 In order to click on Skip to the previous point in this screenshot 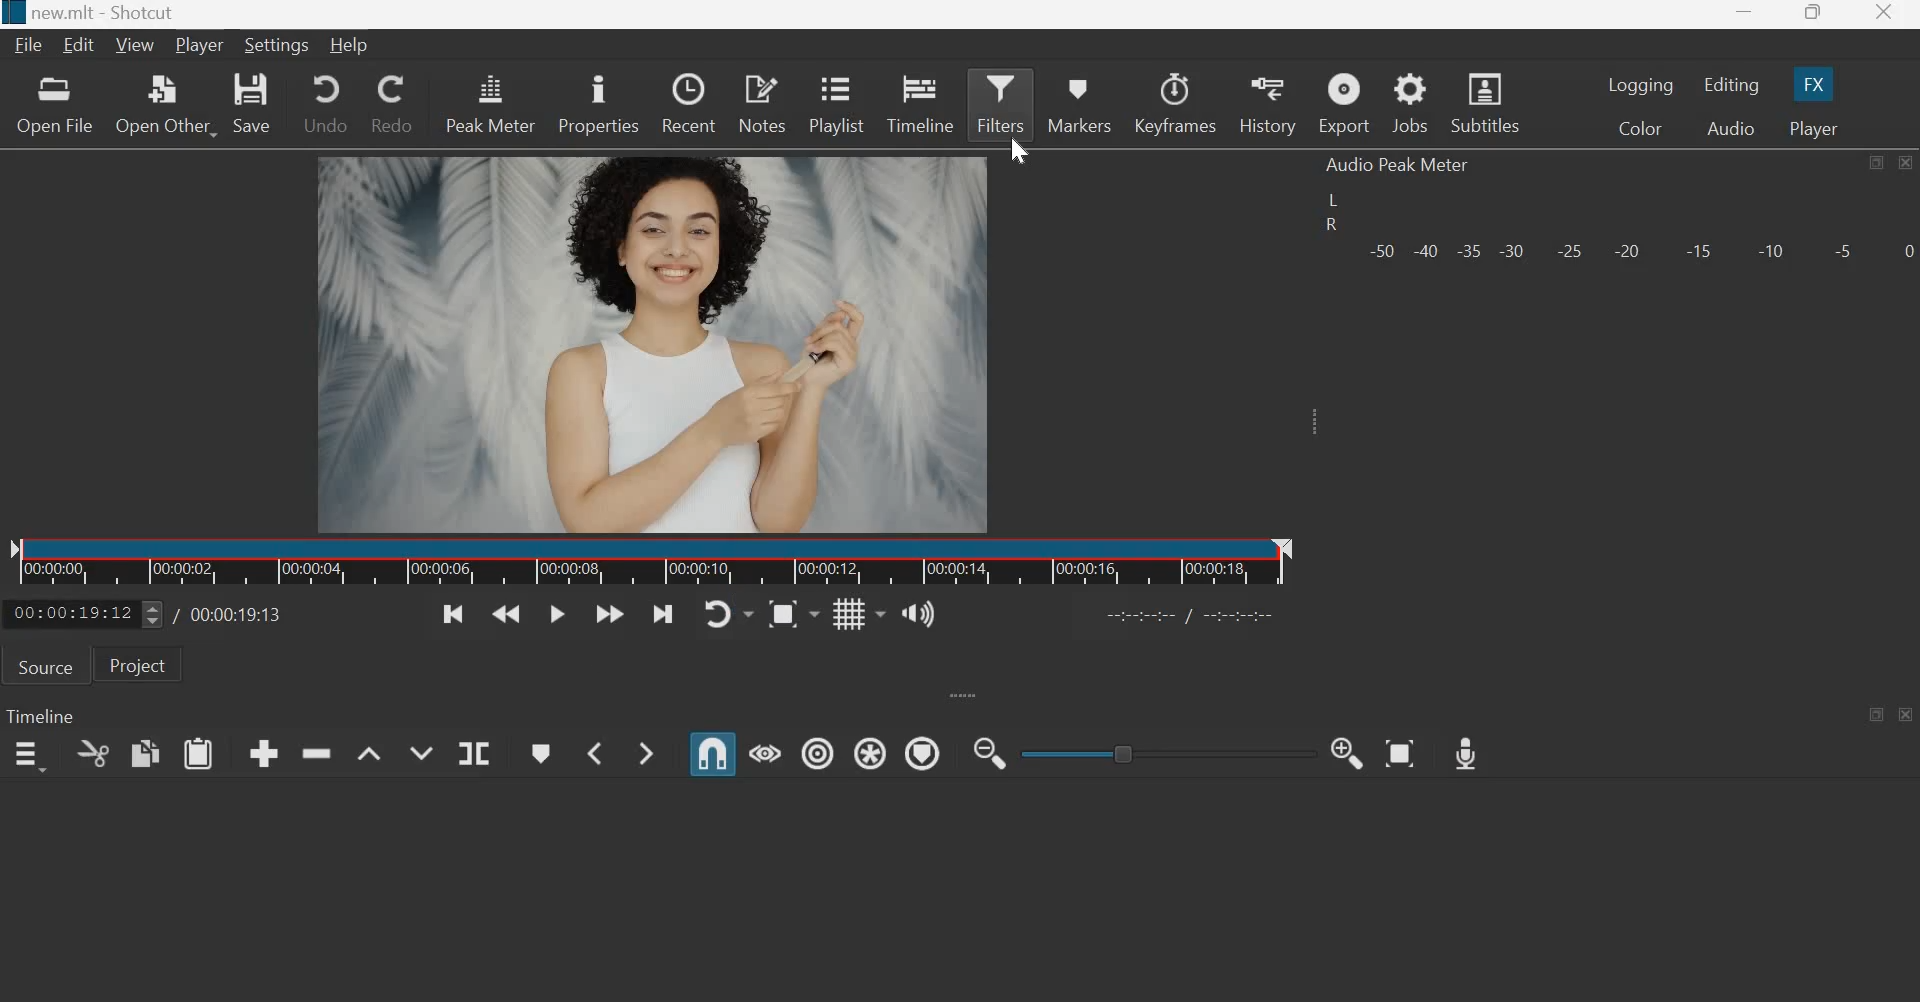, I will do `click(453, 613)`.